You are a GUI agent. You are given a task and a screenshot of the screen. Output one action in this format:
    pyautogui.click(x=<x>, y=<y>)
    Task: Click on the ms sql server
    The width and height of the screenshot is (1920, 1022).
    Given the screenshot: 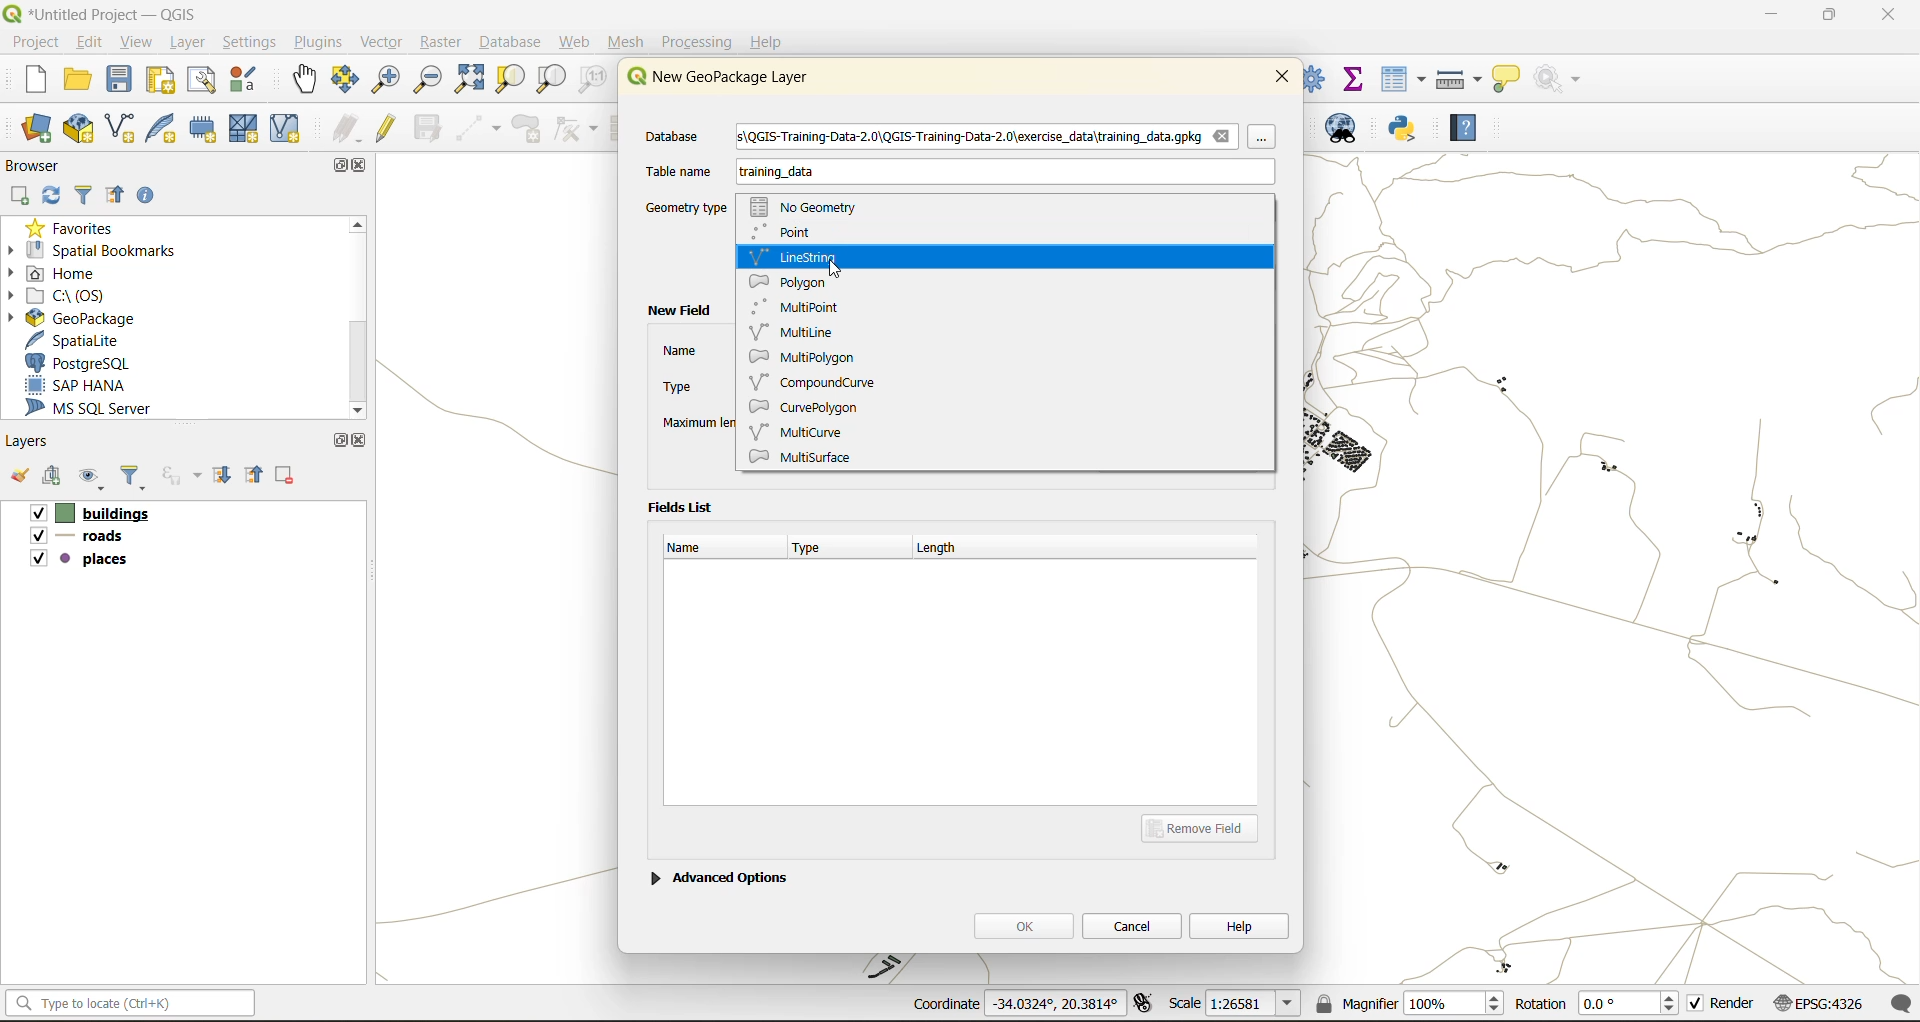 What is the action you would take?
    pyautogui.click(x=102, y=411)
    